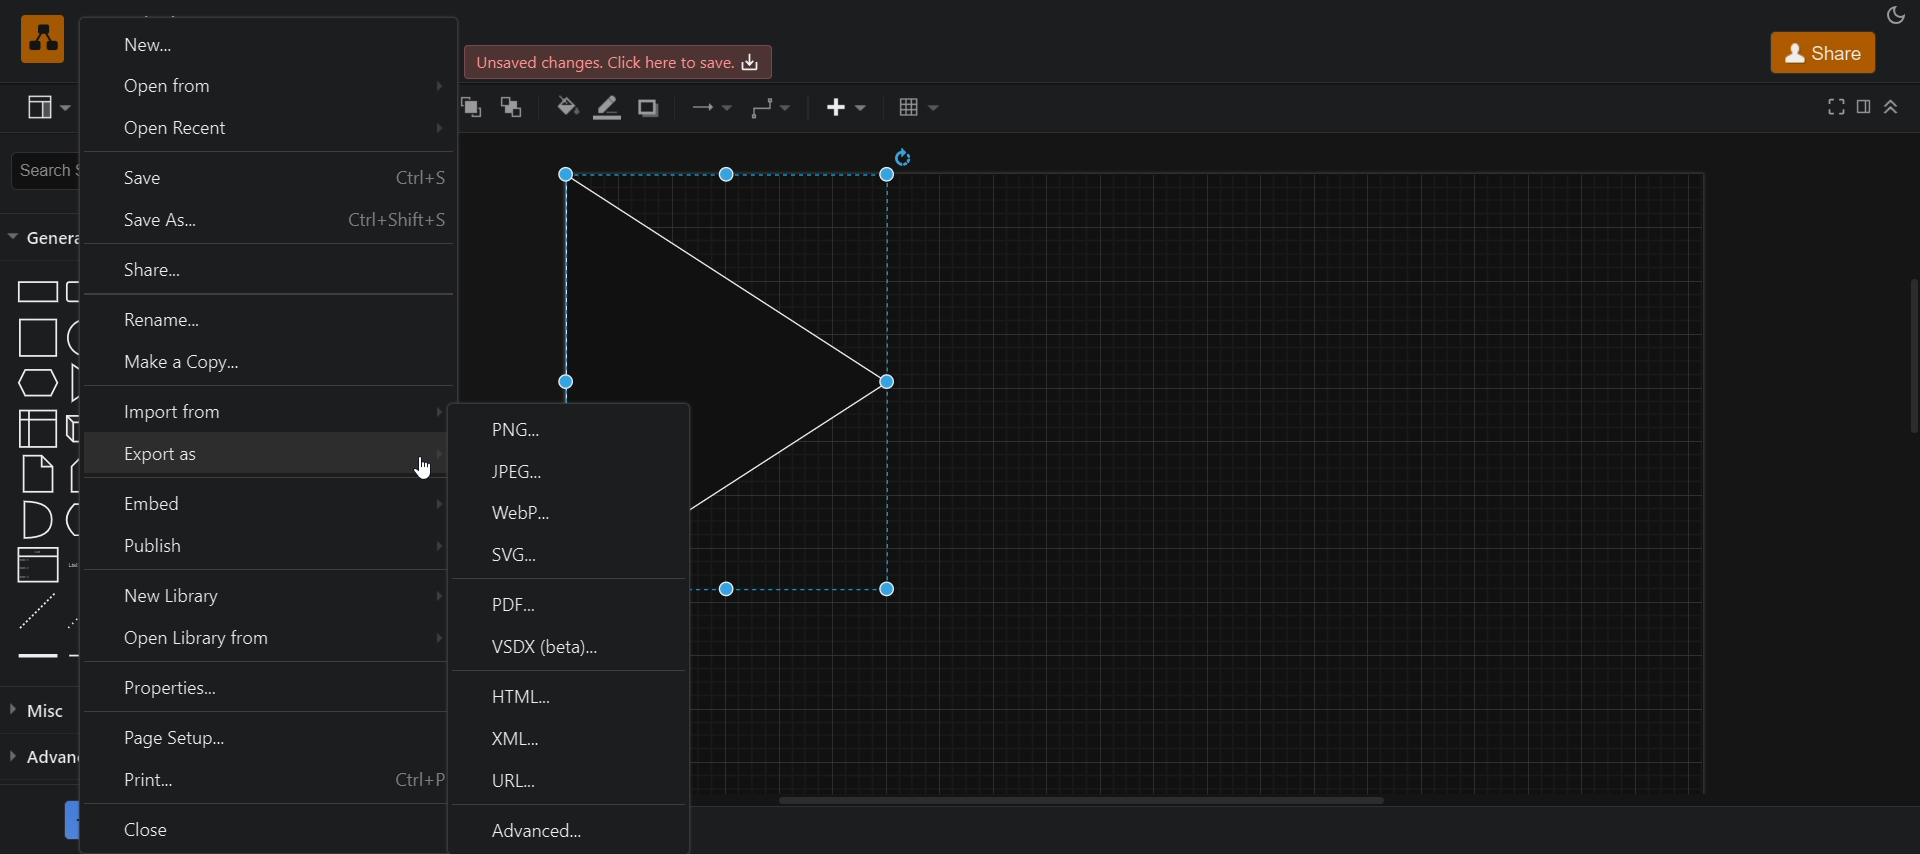 The width and height of the screenshot is (1920, 854). What do you see at coordinates (258, 736) in the screenshot?
I see `page setup` at bounding box center [258, 736].